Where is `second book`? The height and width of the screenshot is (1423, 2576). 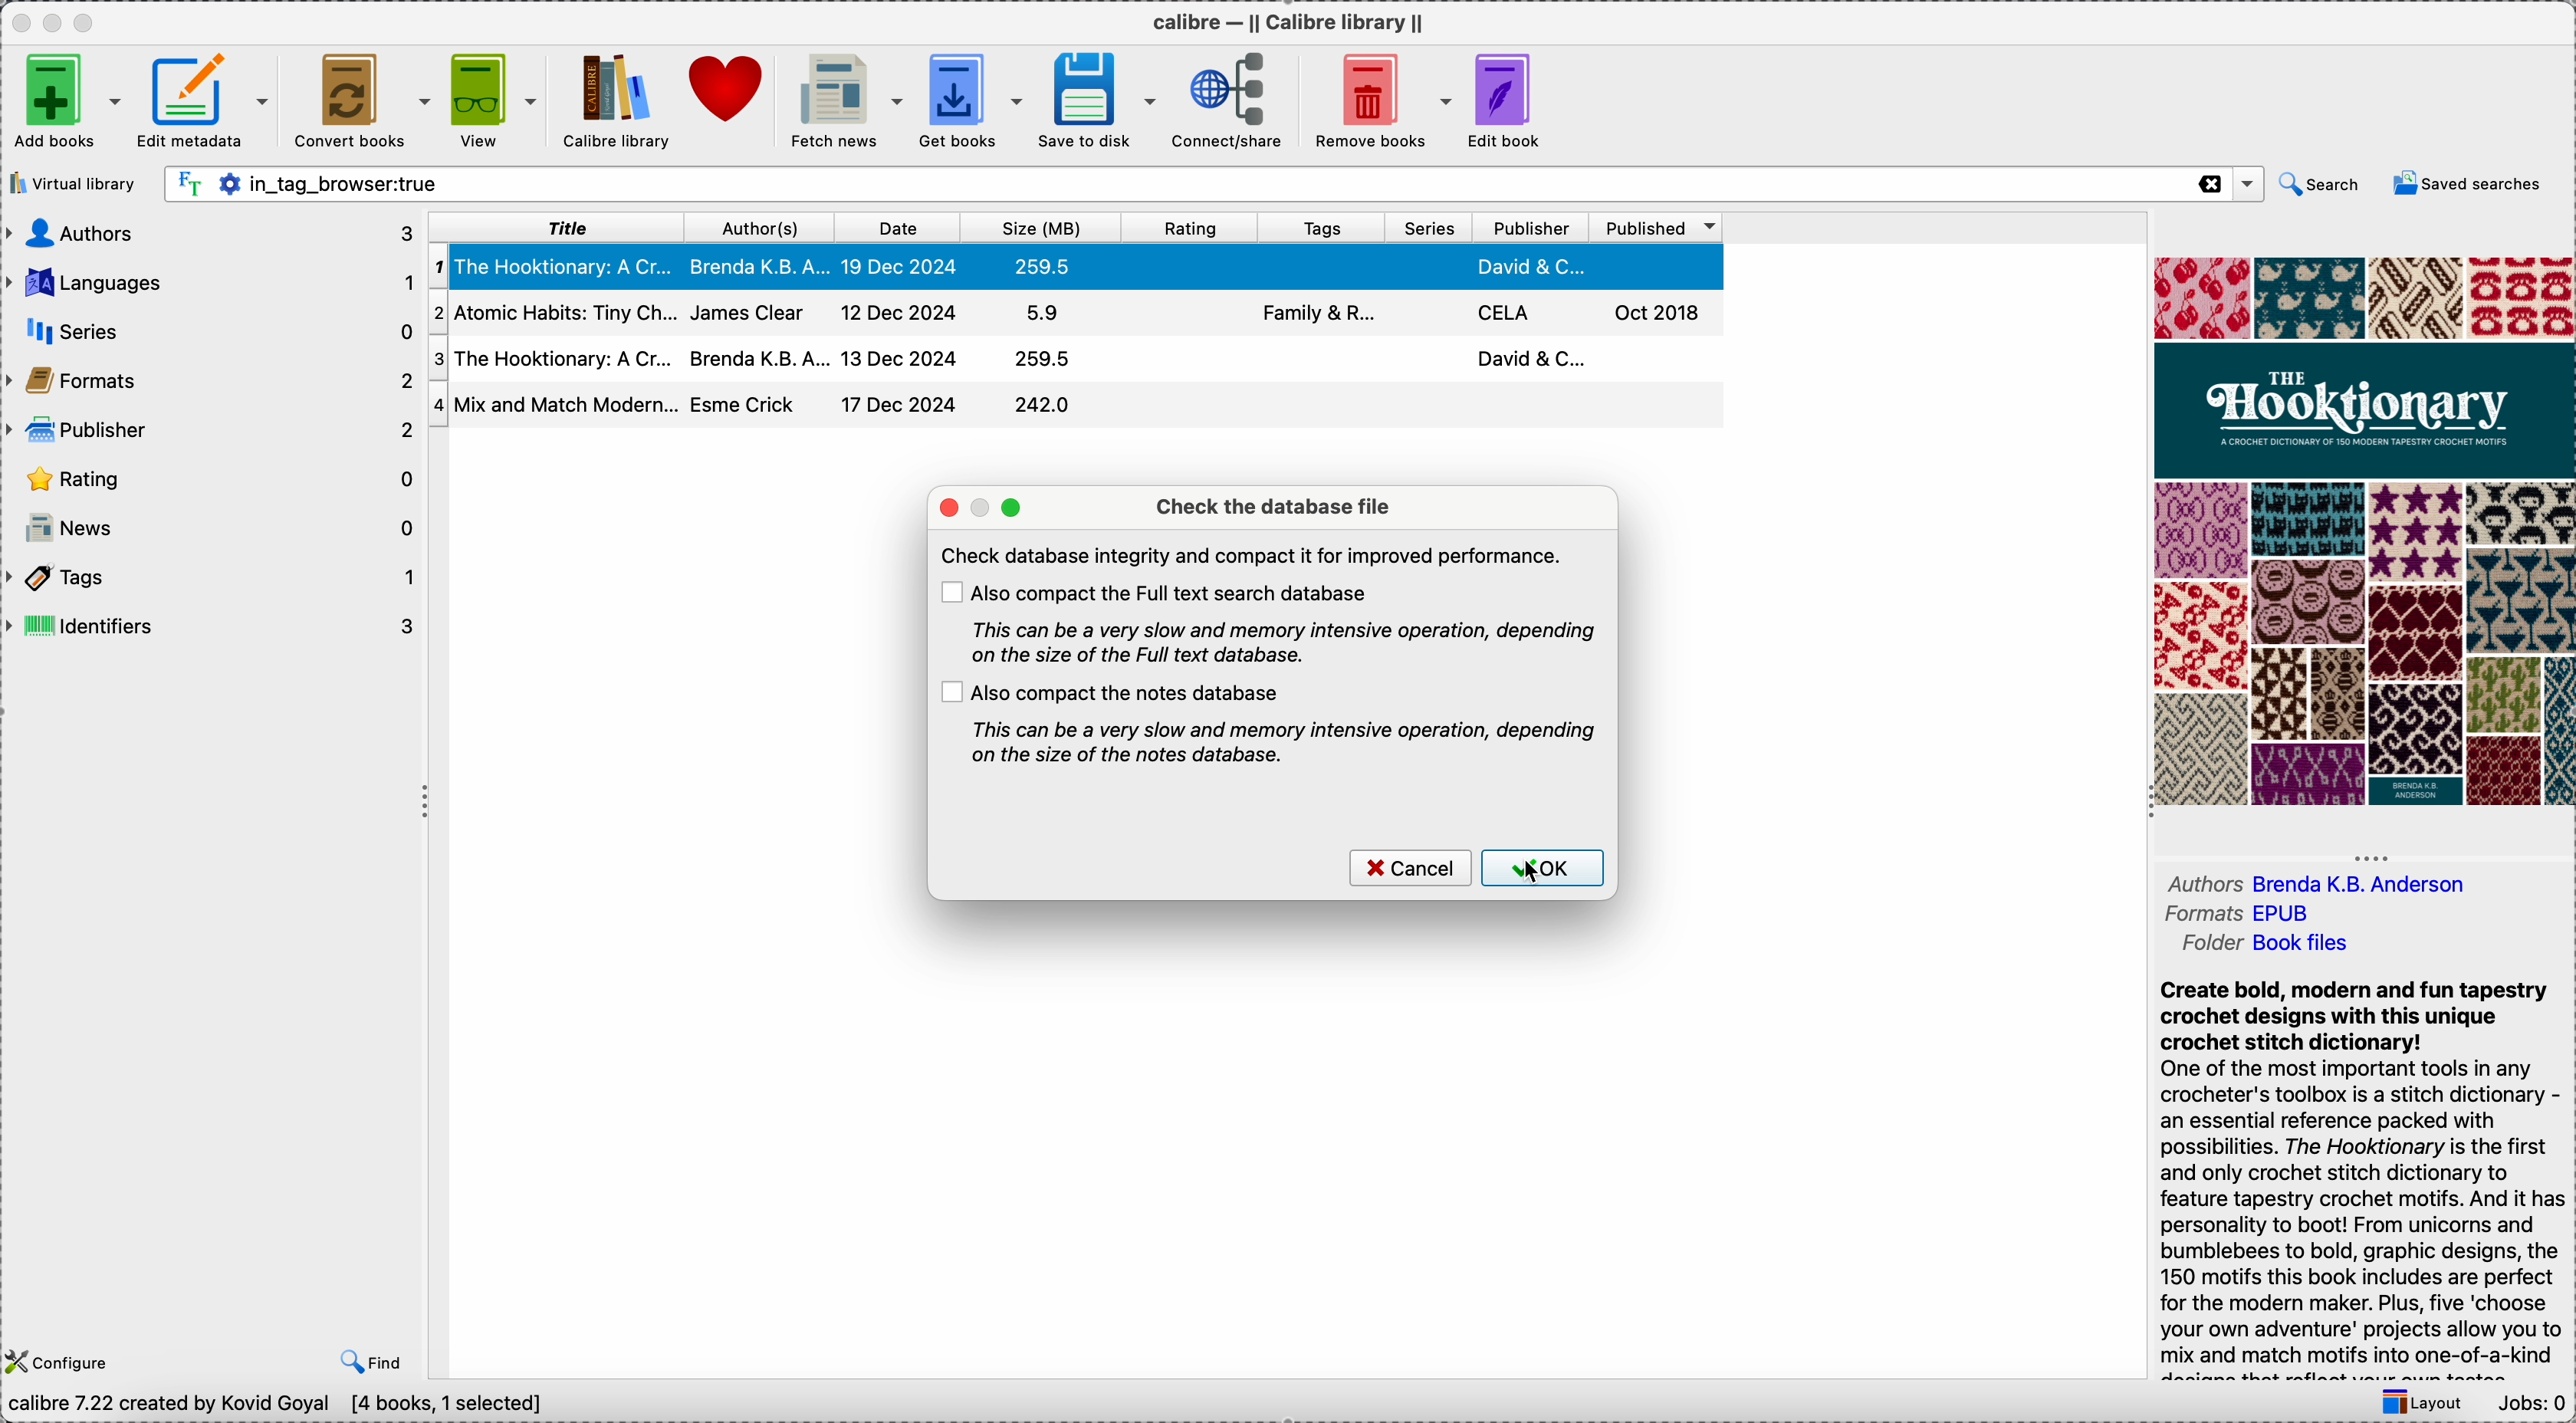 second book is located at coordinates (1074, 316).